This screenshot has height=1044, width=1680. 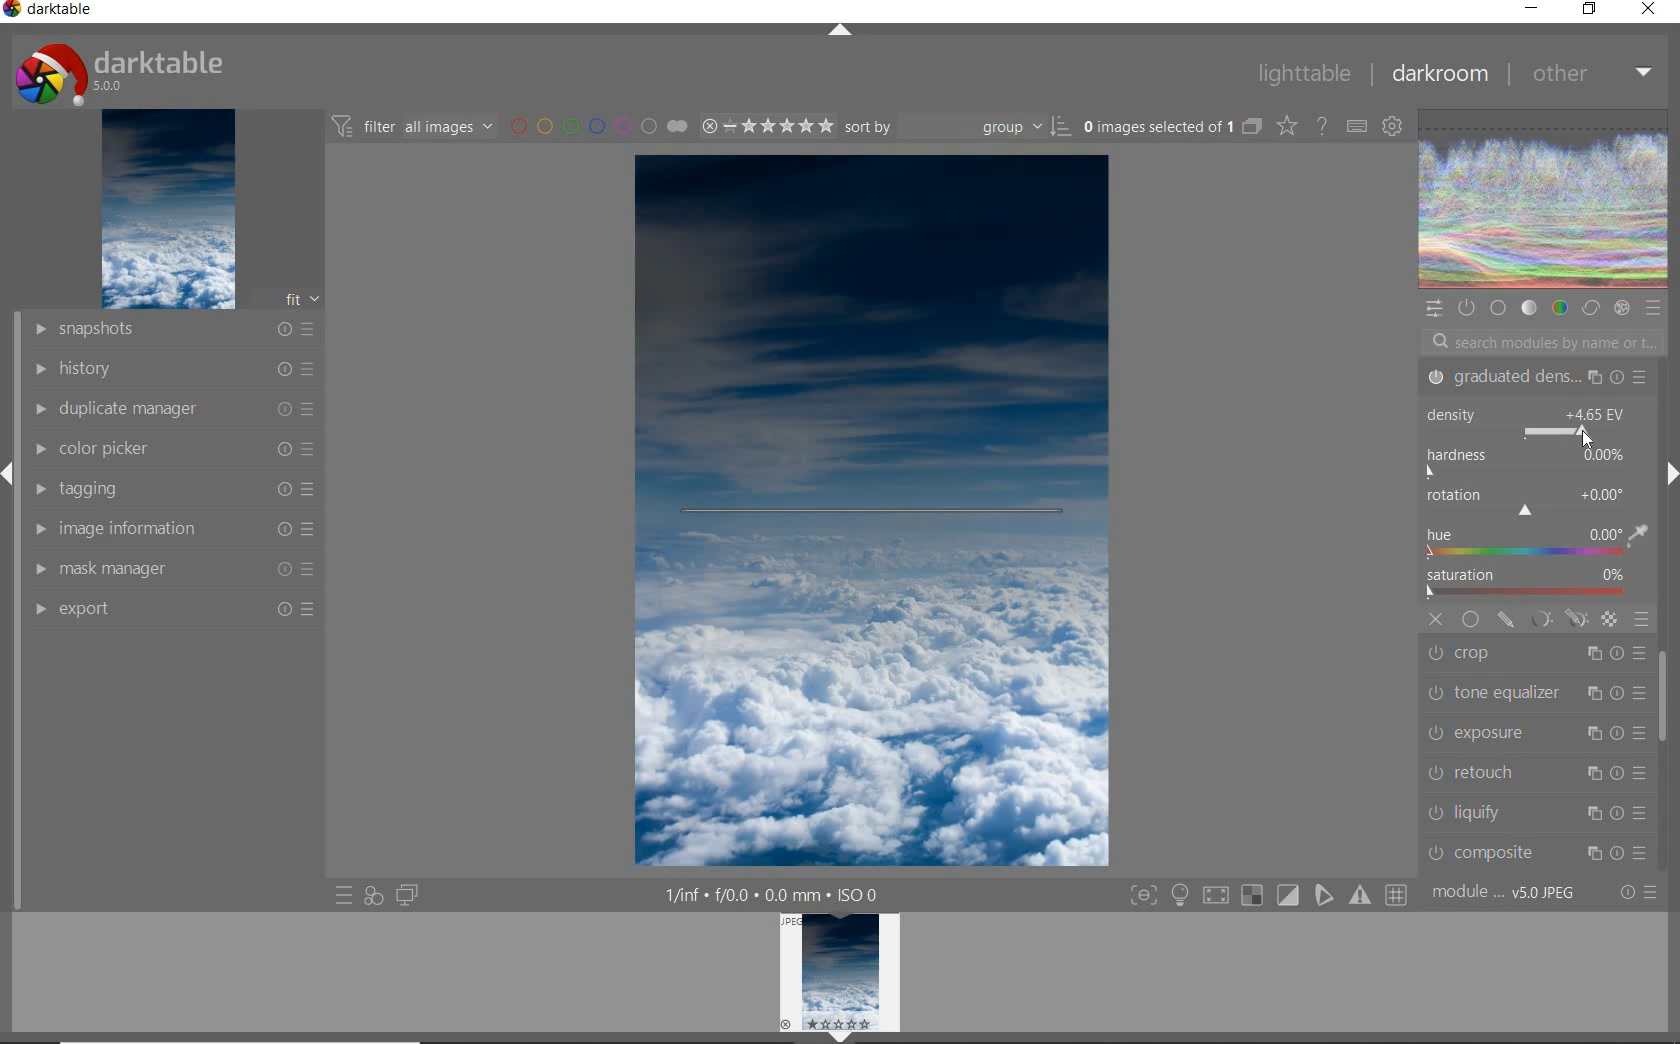 I want to click on CLOSE, so click(x=1437, y=619).